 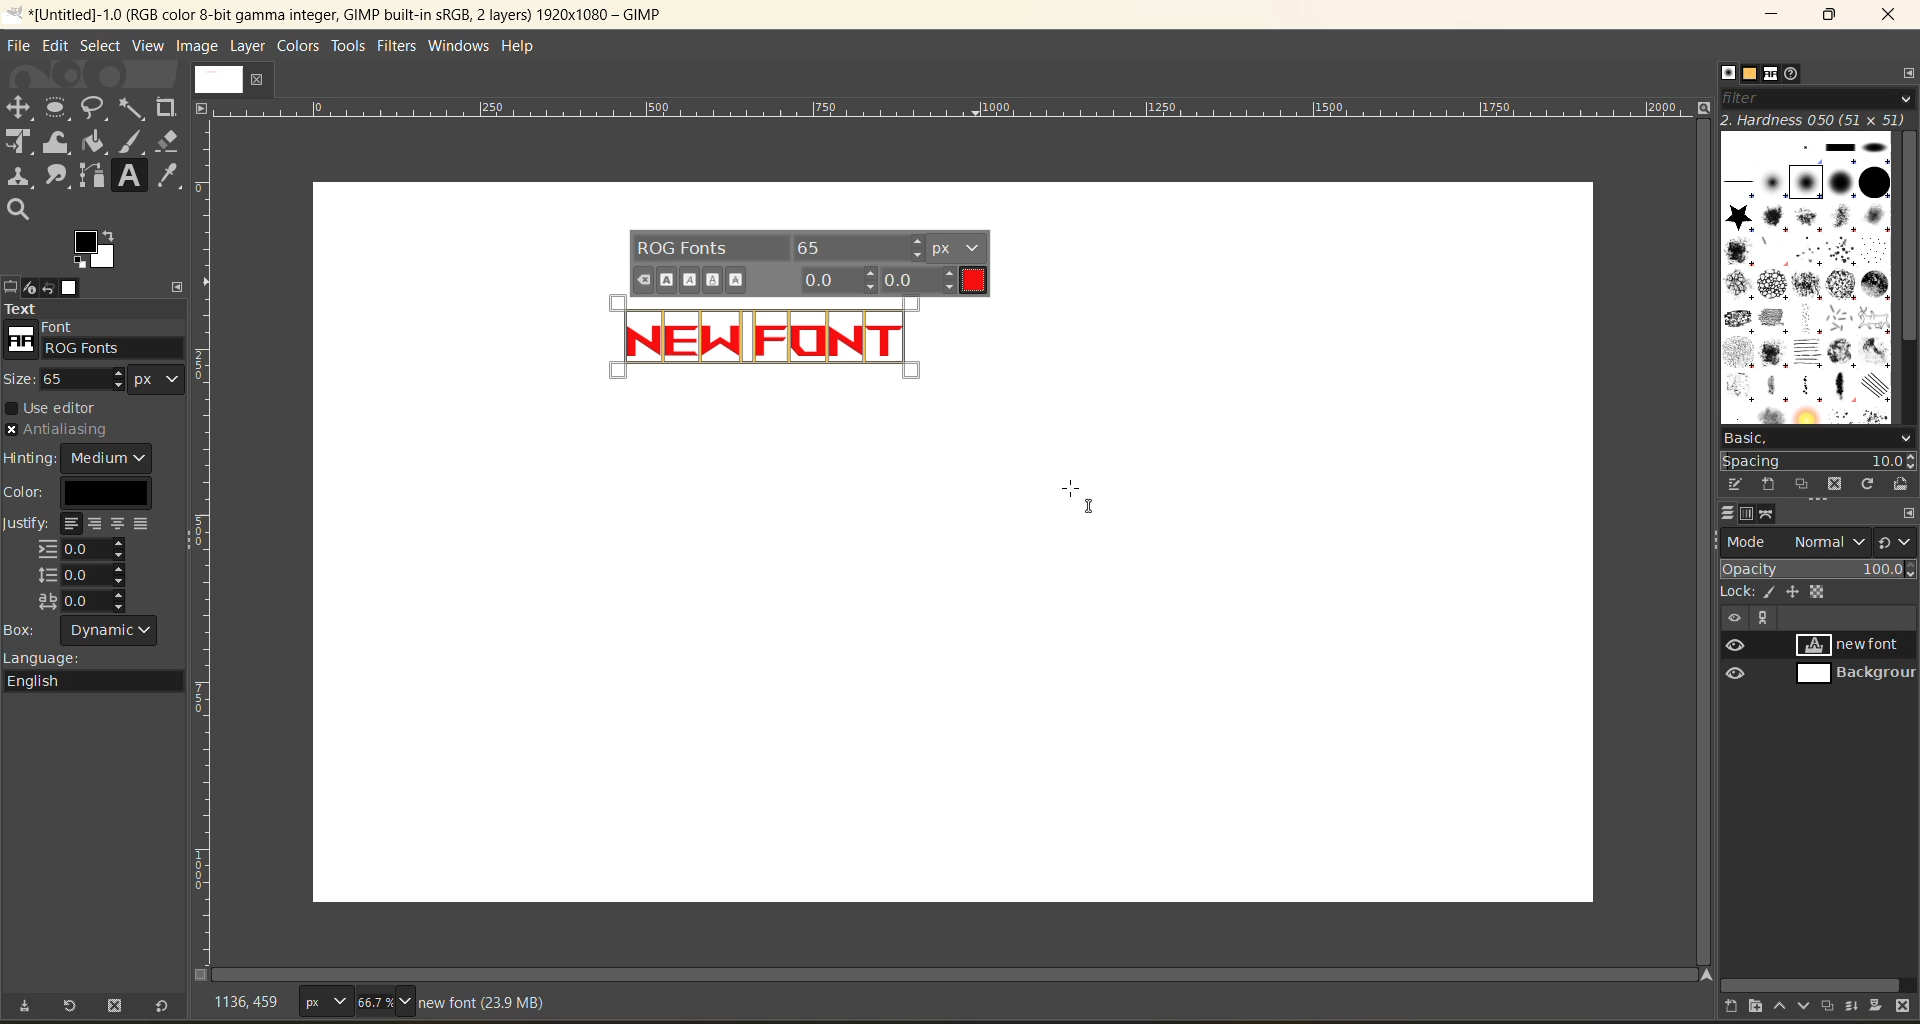 What do you see at coordinates (1729, 510) in the screenshot?
I see `layers` at bounding box center [1729, 510].